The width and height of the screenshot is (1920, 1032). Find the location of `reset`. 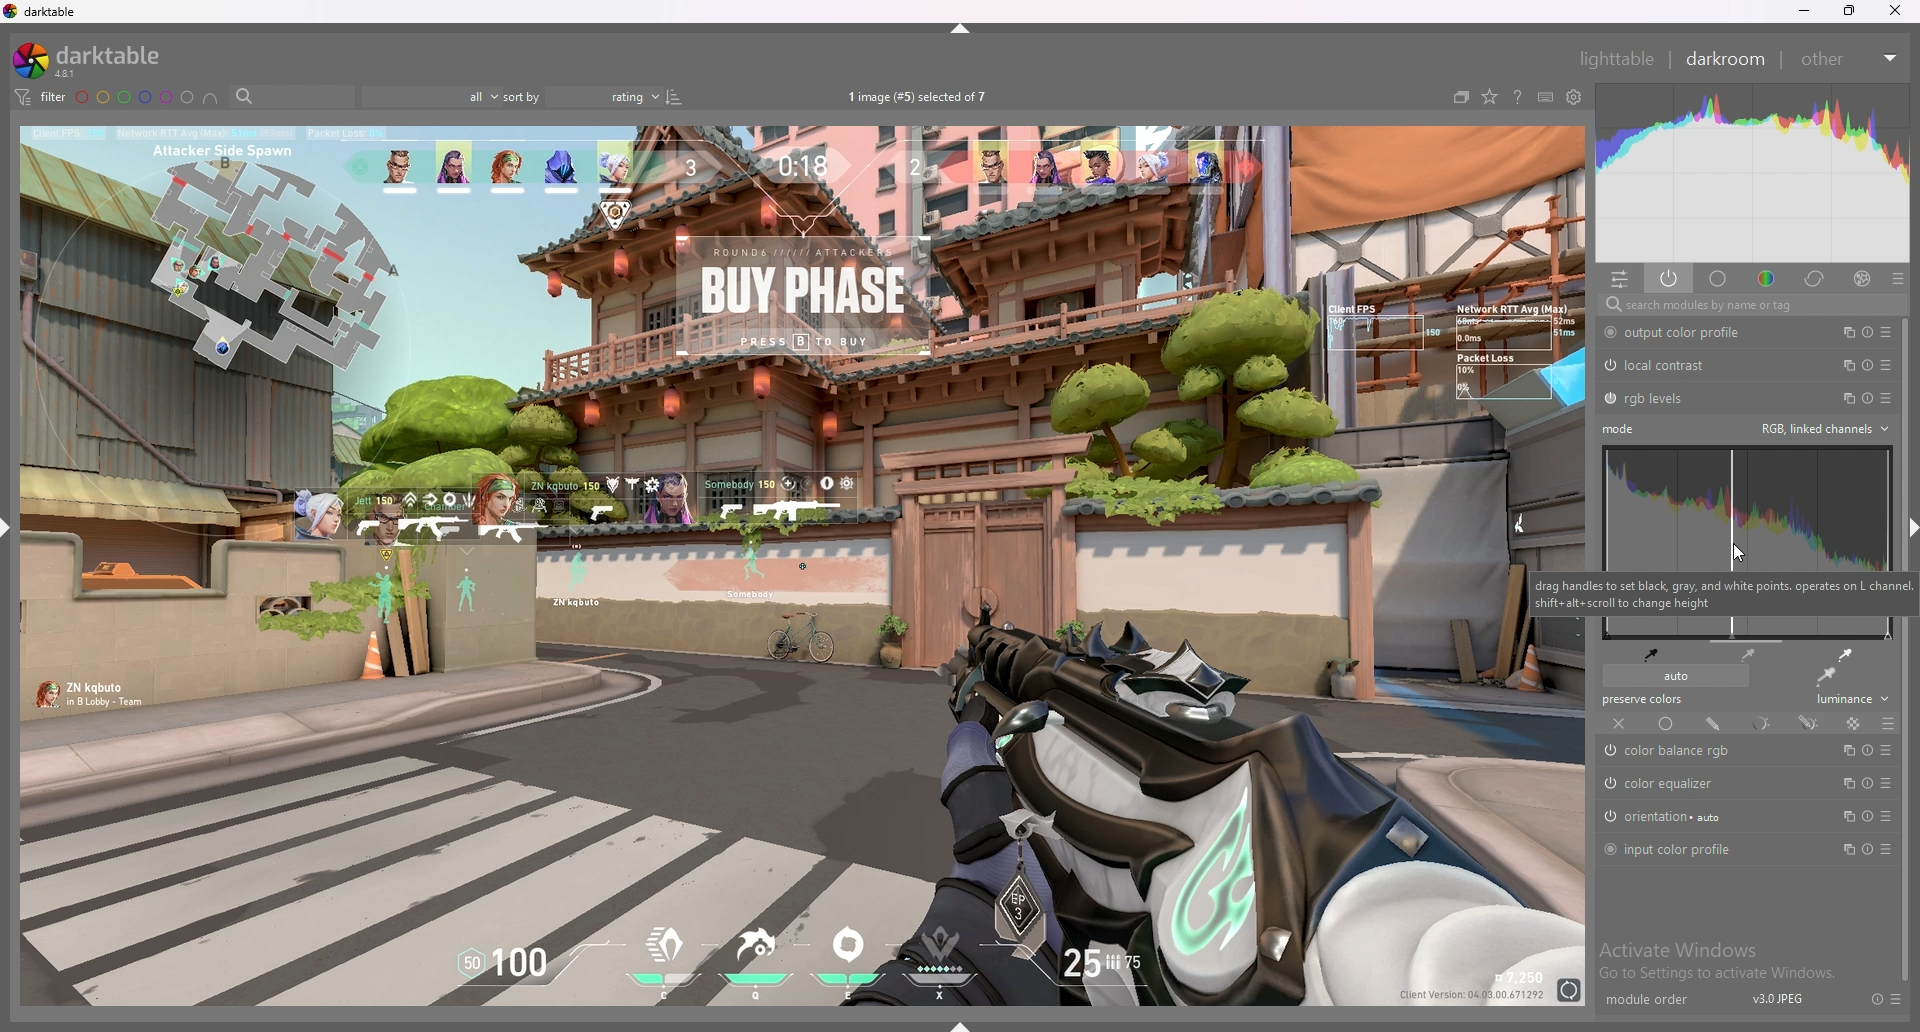

reset is located at coordinates (1867, 816).